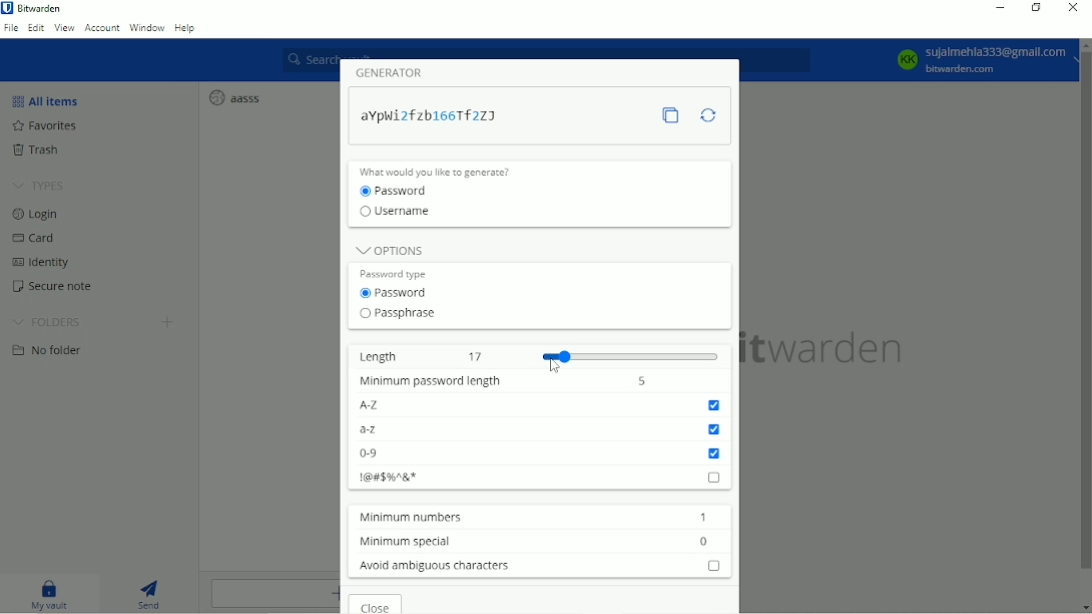  What do you see at coordinates (402, 214) in the screenshot?
I see `Username` at bounding box center [402, 214].